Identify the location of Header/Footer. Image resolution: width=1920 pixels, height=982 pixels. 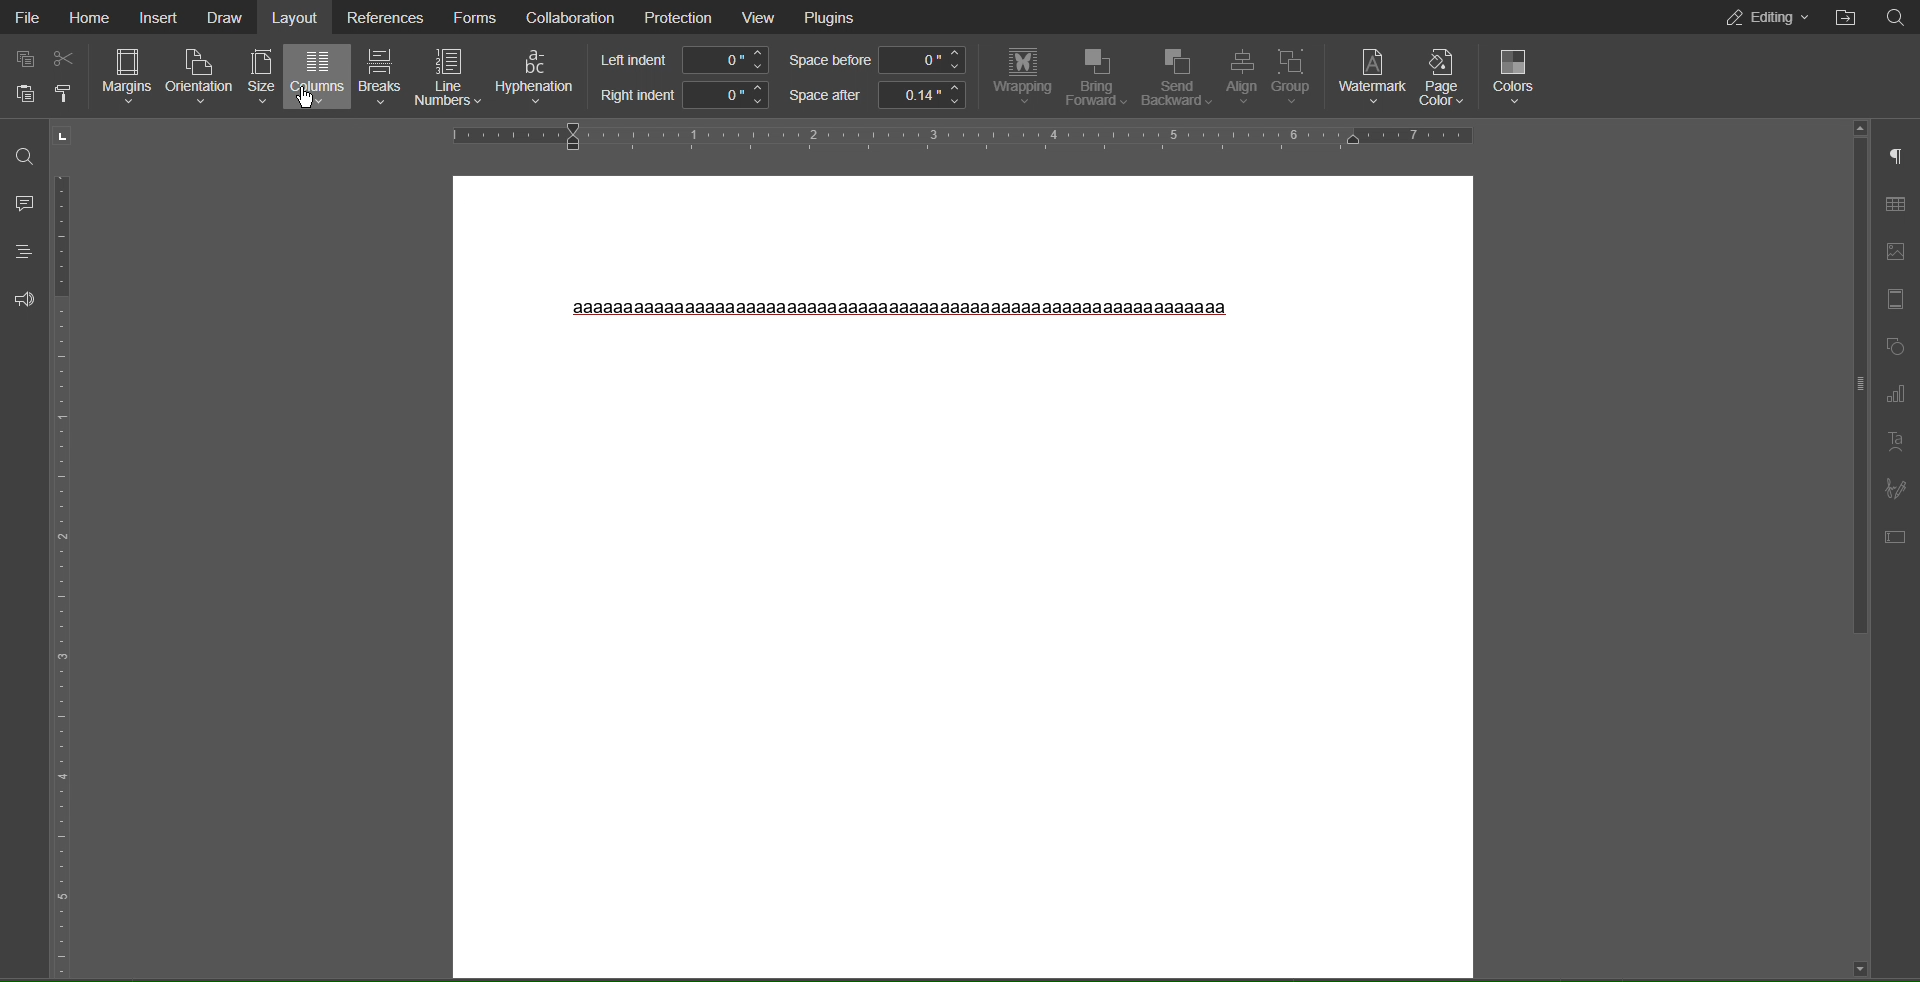
(1897, 299).